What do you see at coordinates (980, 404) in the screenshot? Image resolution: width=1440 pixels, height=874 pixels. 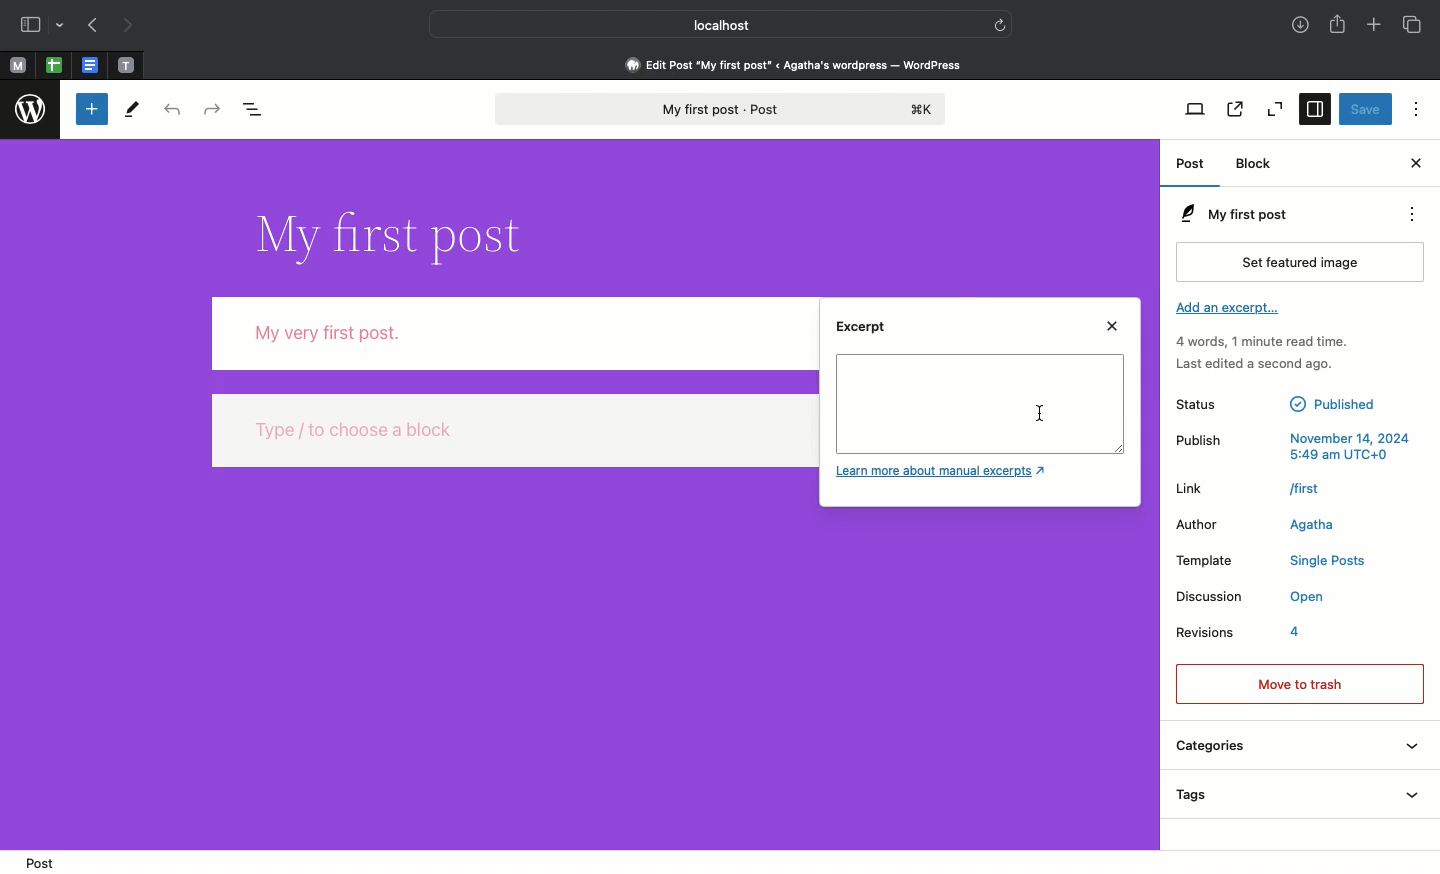 I see `Text box` at bounding box center [980, 404].